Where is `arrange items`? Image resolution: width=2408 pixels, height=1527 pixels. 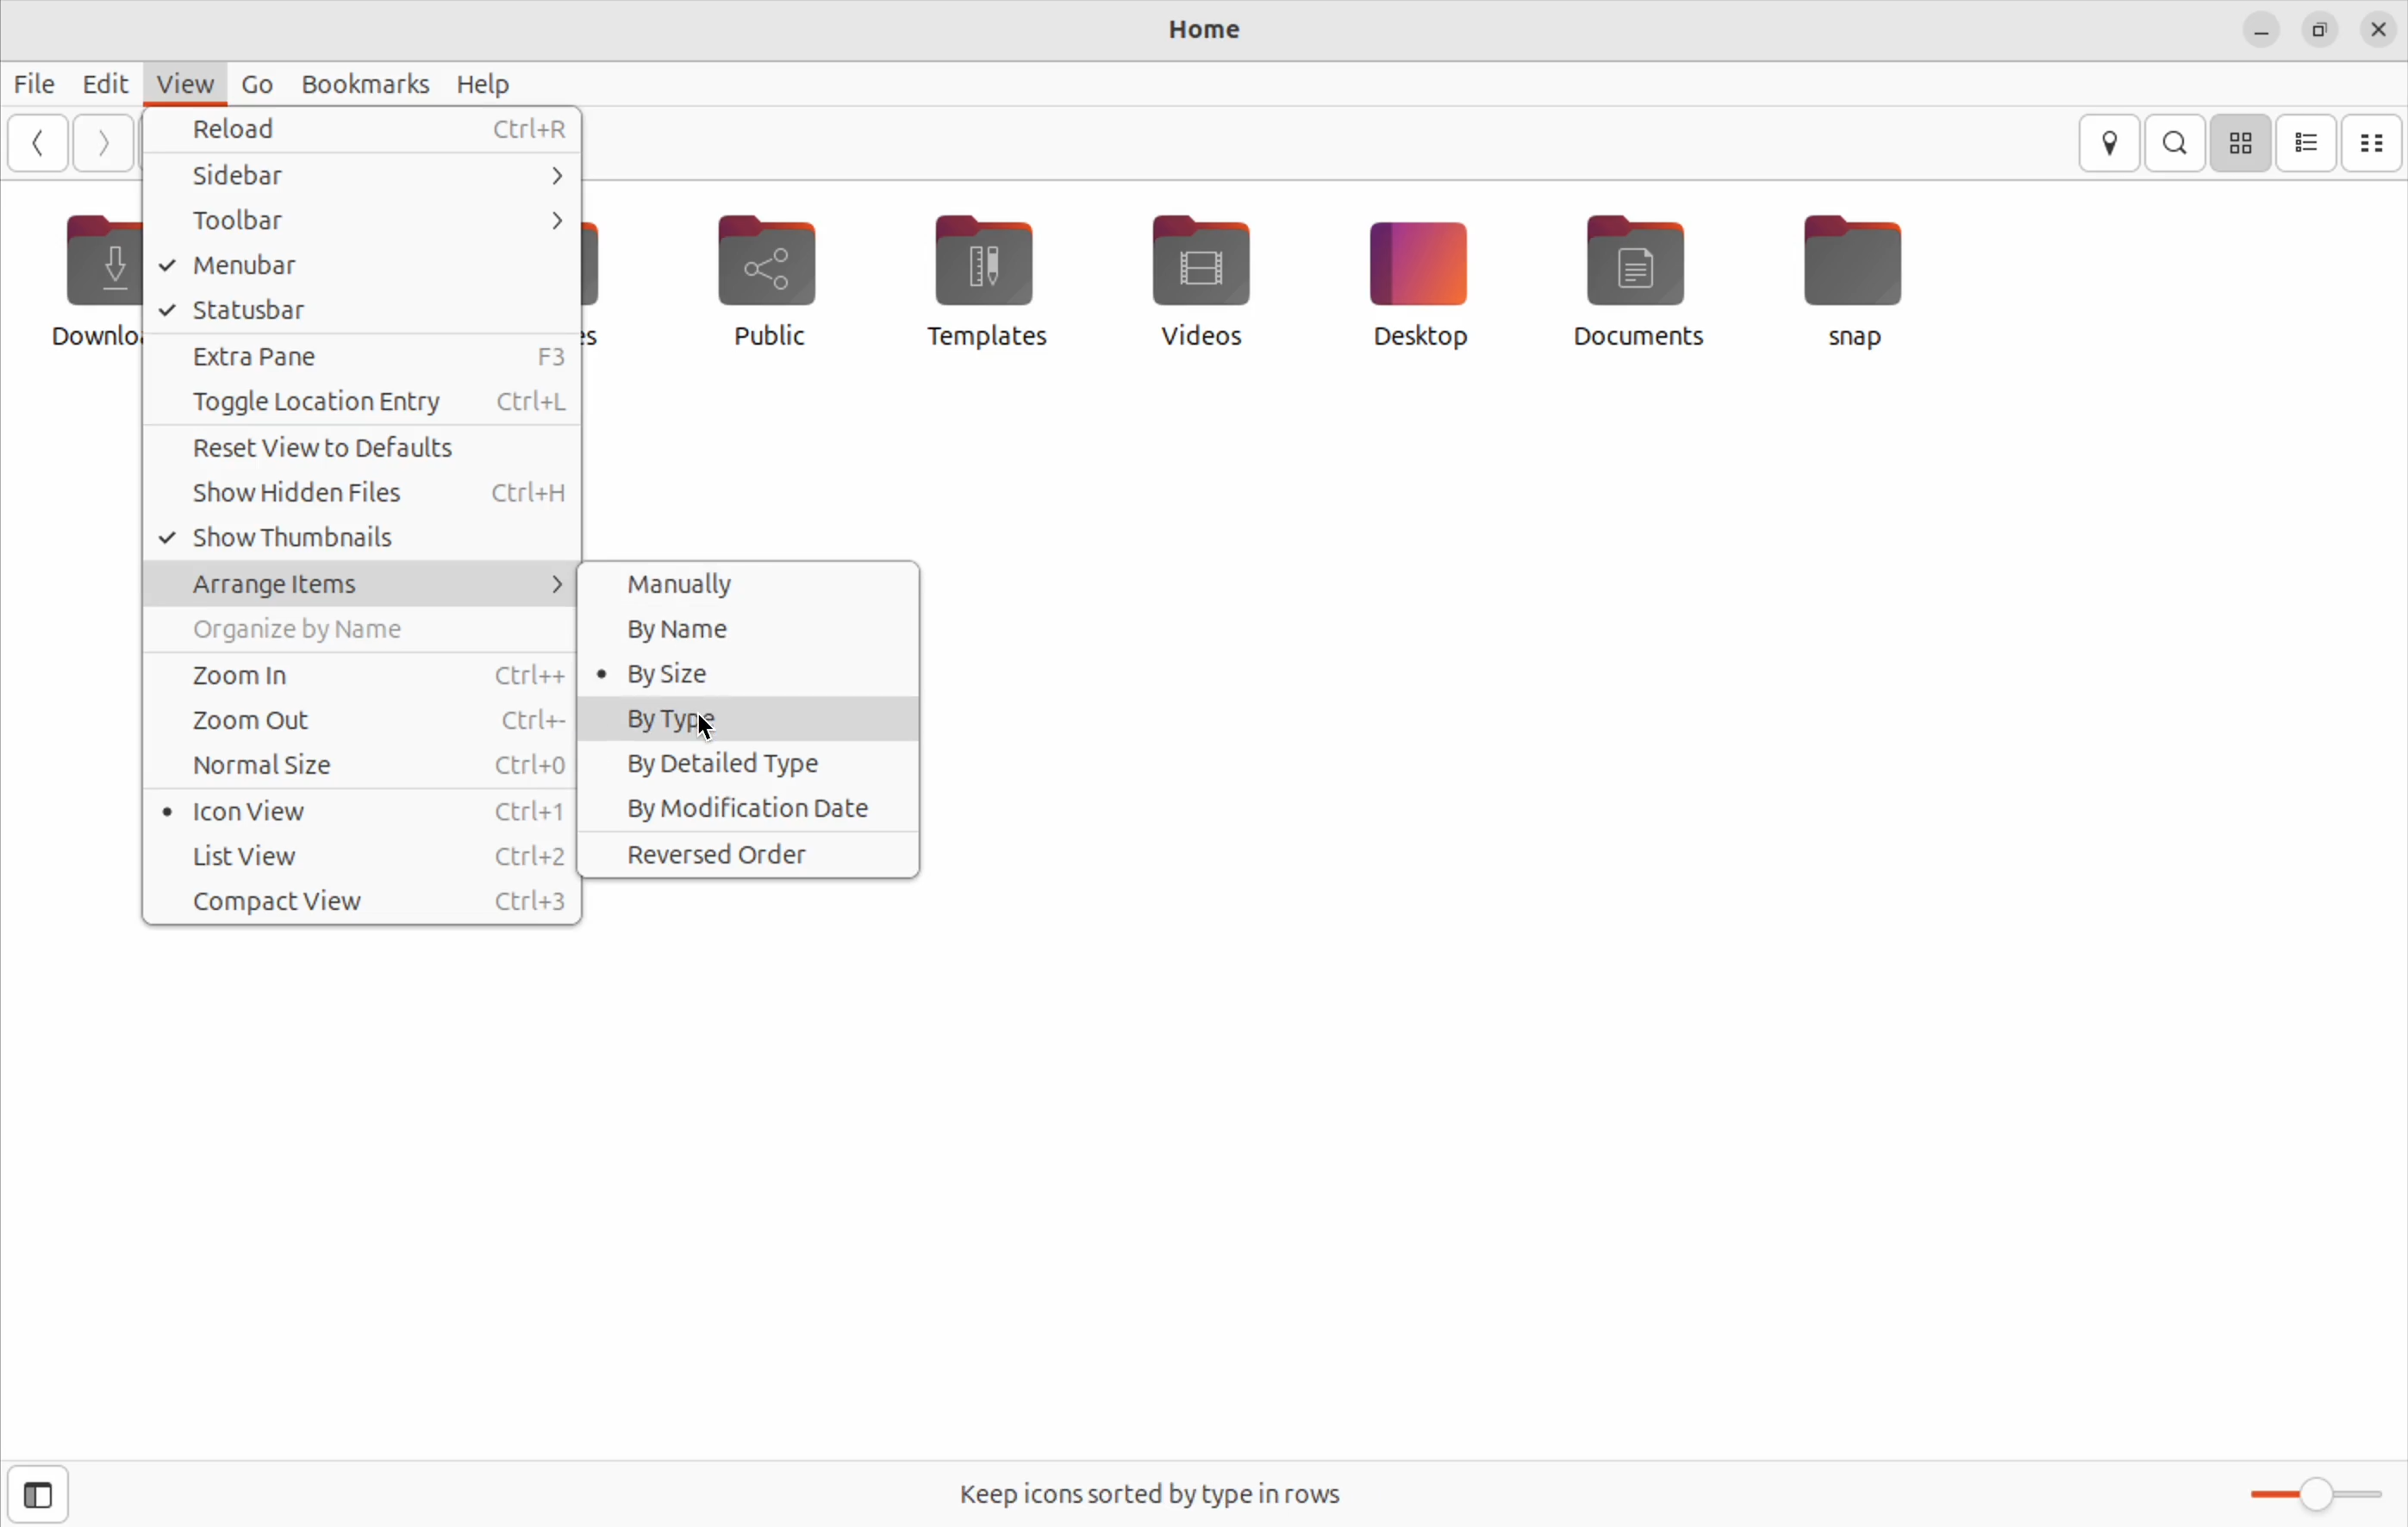
arrange items is located at coordinates (365, 586).